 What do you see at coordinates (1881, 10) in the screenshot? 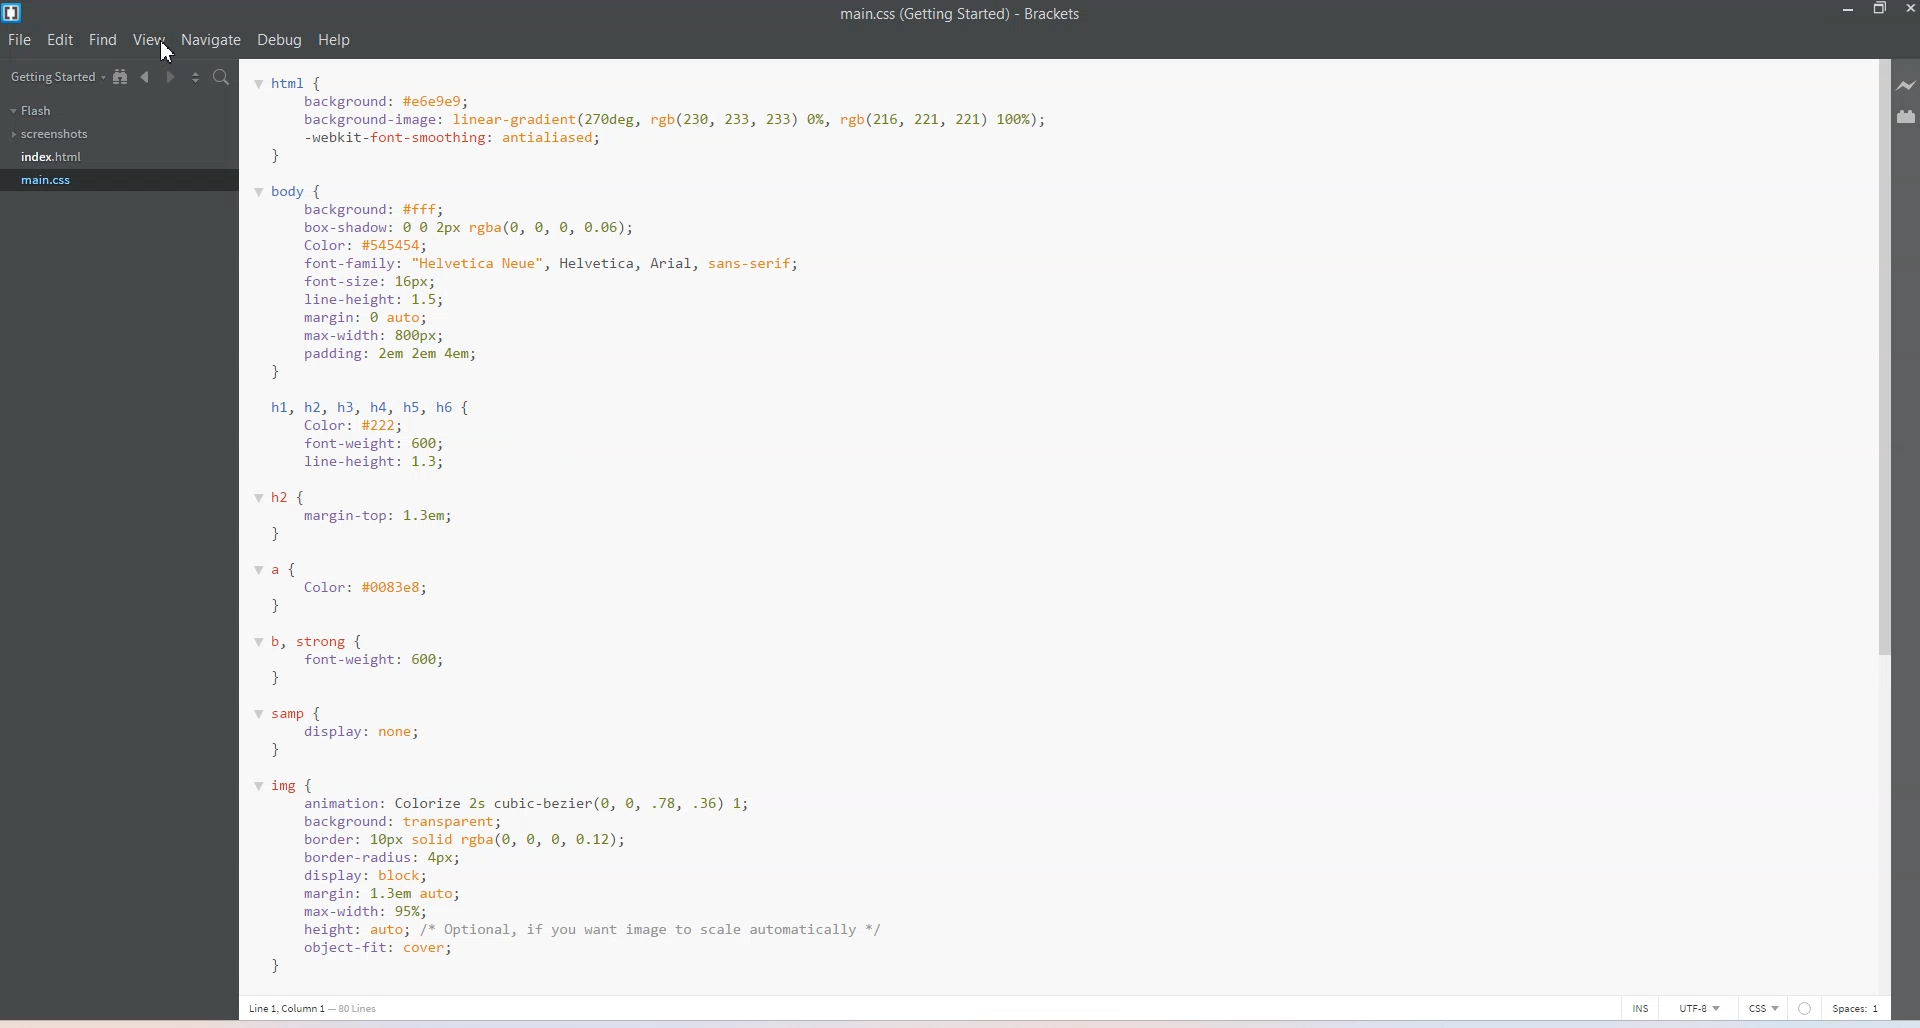
I see `Maximize` at bounding box center [1881, 10].